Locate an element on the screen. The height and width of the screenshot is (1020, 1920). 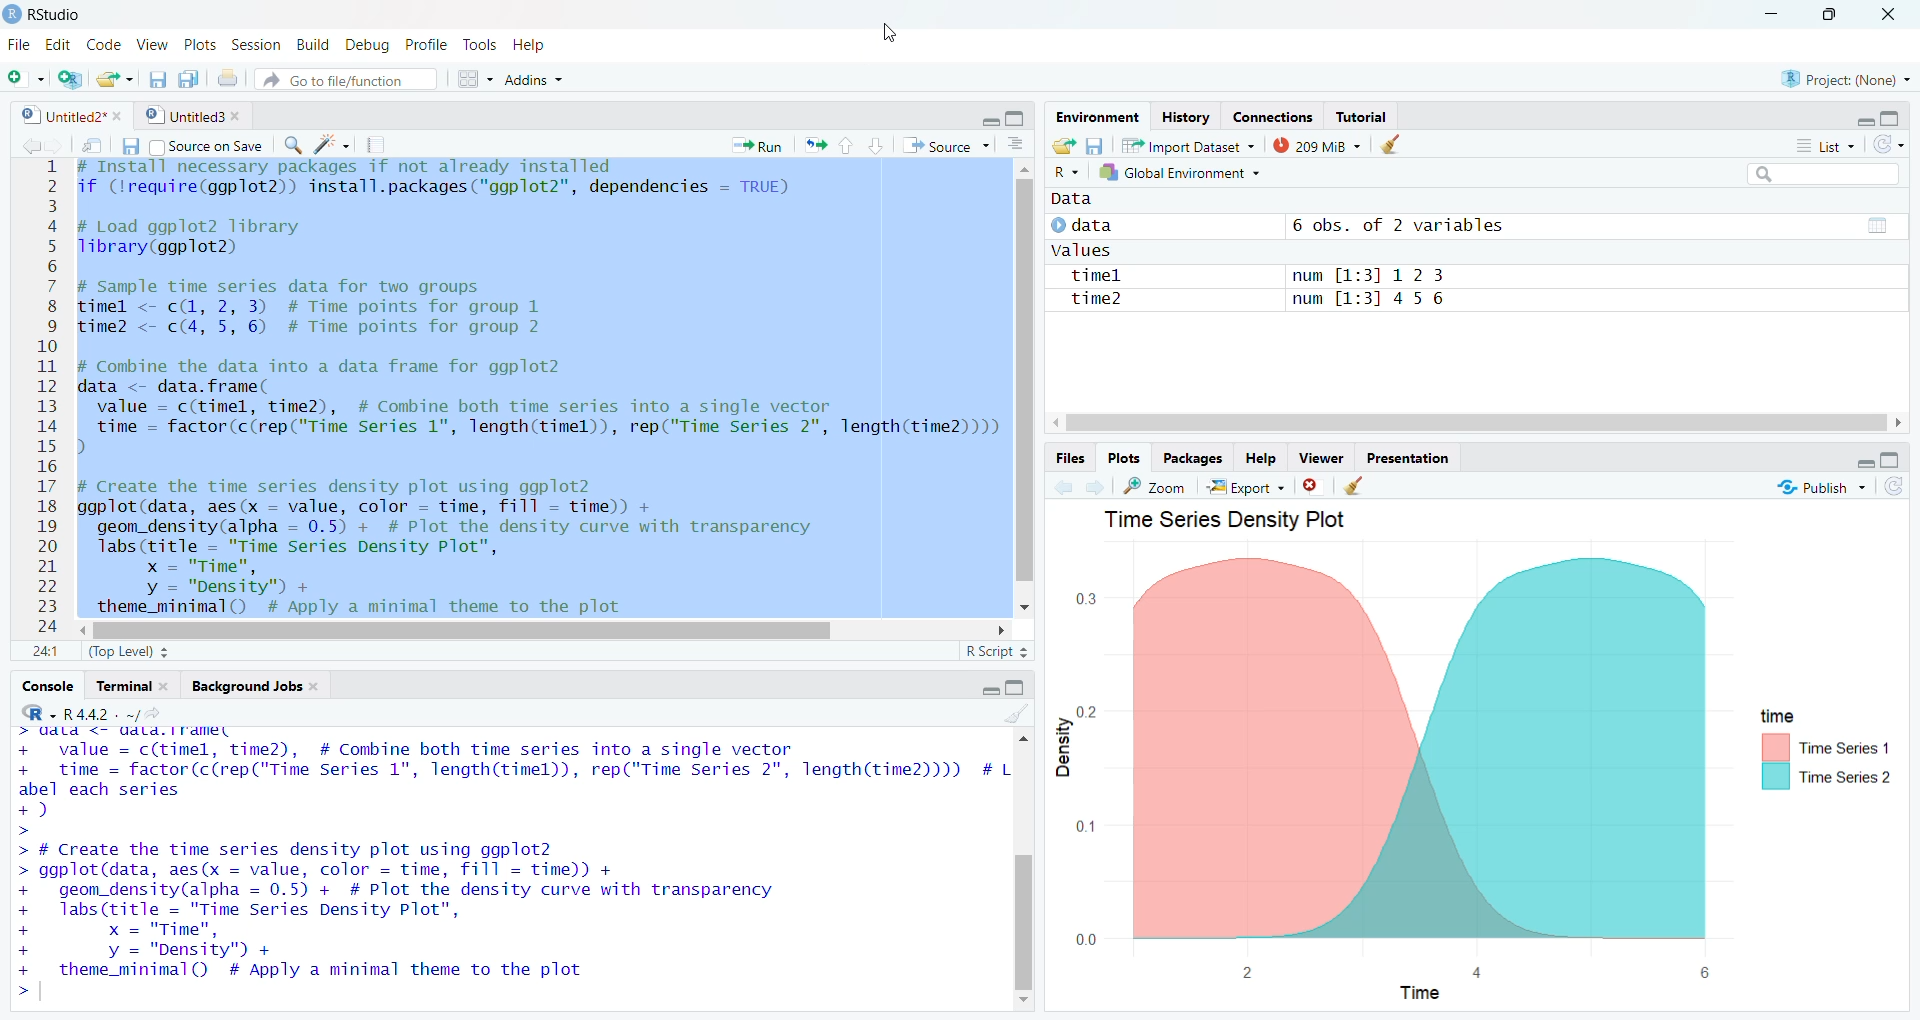
Open existing file is located at coordinates (116, 79).